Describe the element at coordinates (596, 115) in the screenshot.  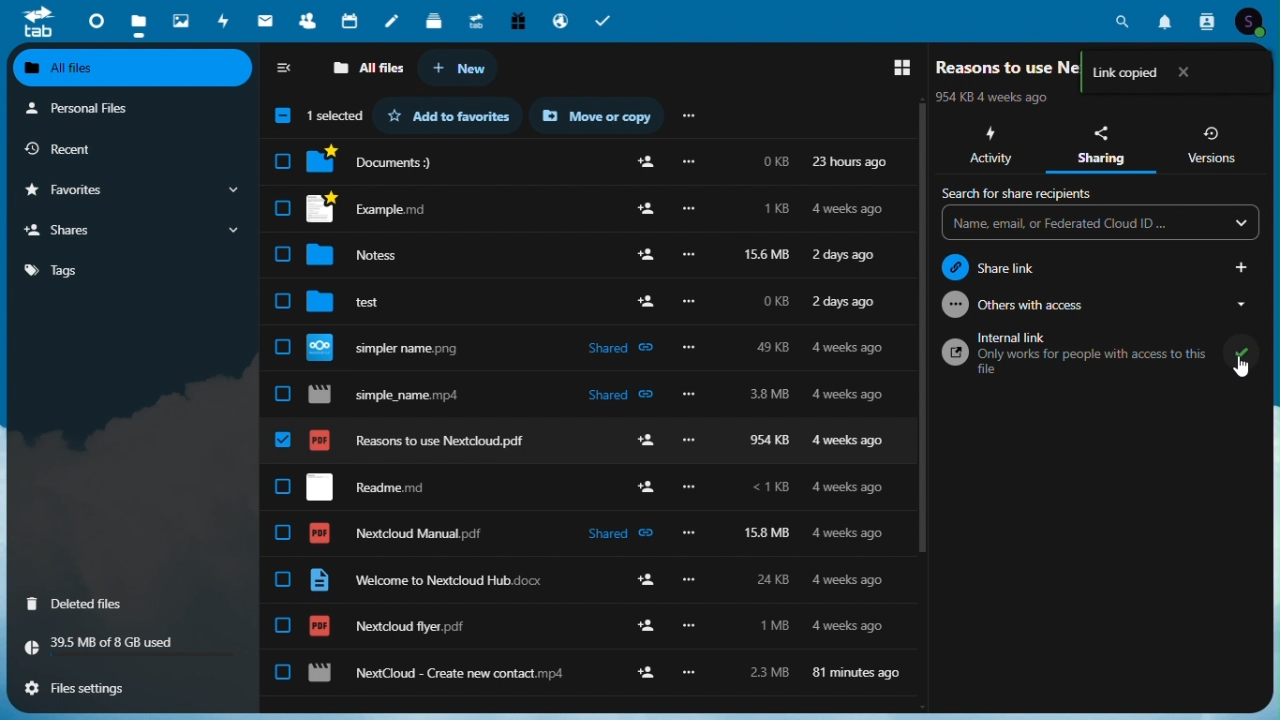
I see `Move or copy` at that location.